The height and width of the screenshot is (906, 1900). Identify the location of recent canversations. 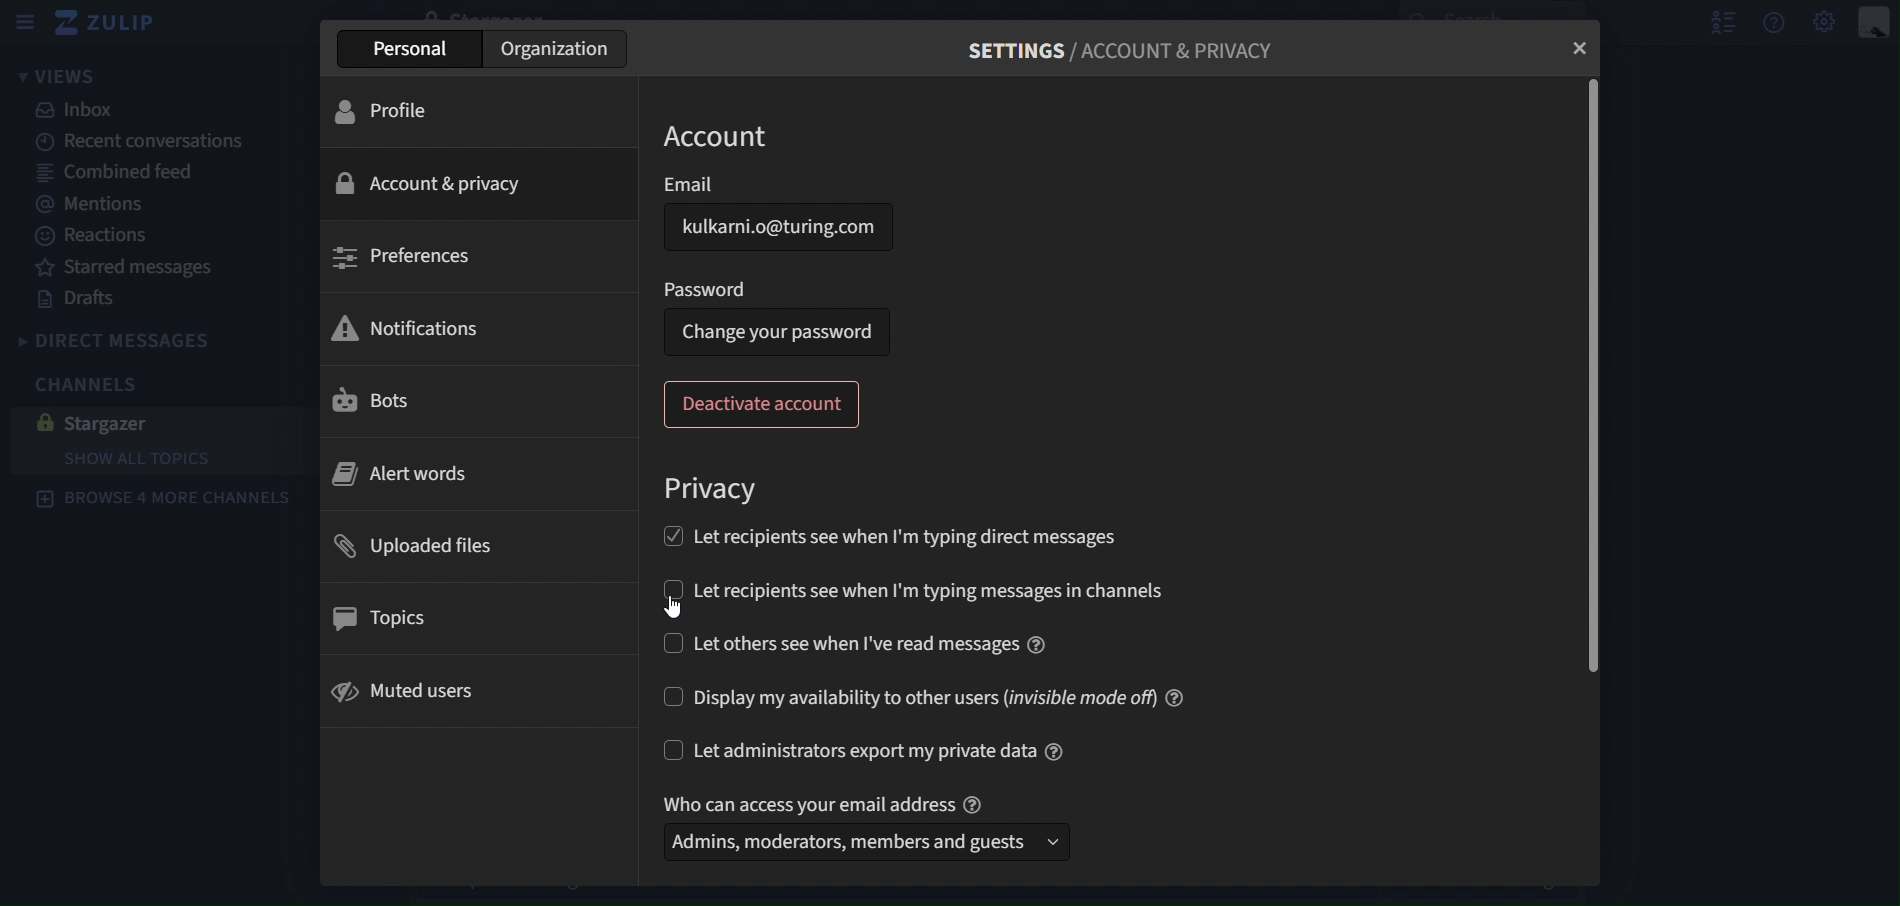
(141, 141).